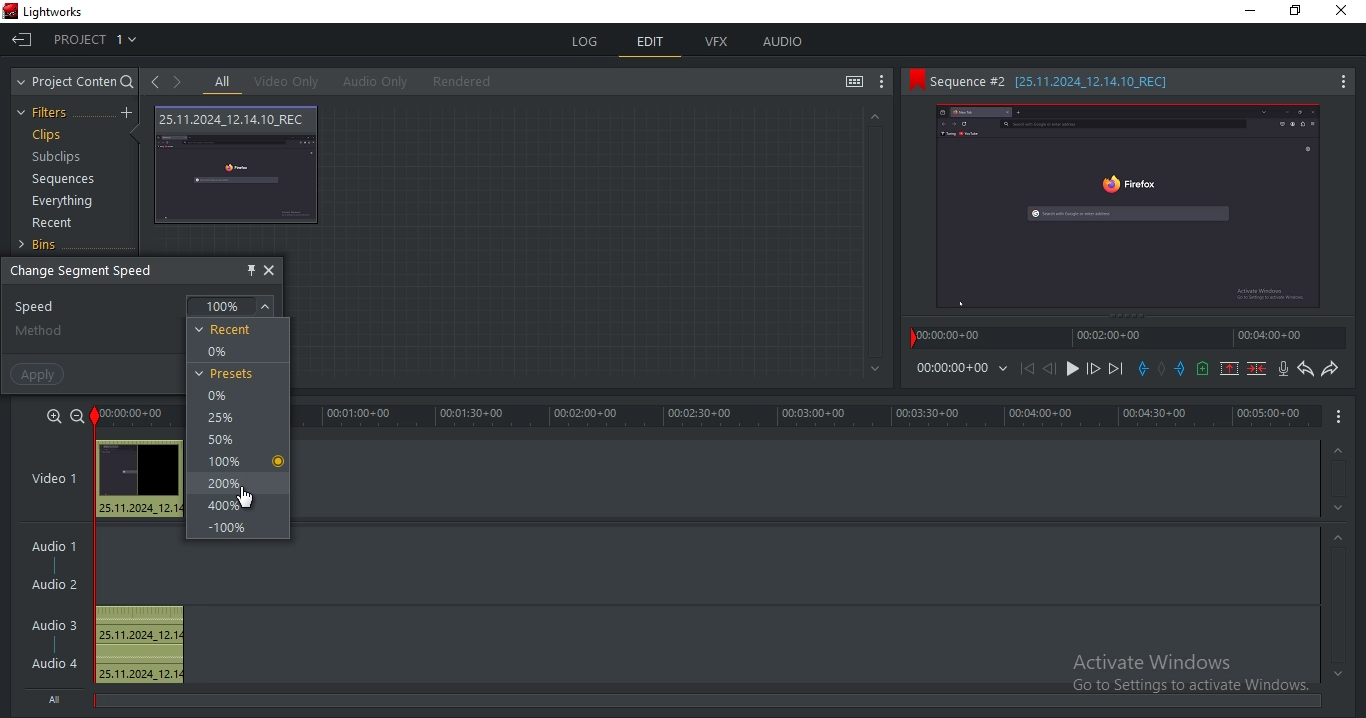 This screenshot has width=1366, height=718. Describe the element at coordinates (468, 82) in the screenshot. I see `rendered ` at that location.